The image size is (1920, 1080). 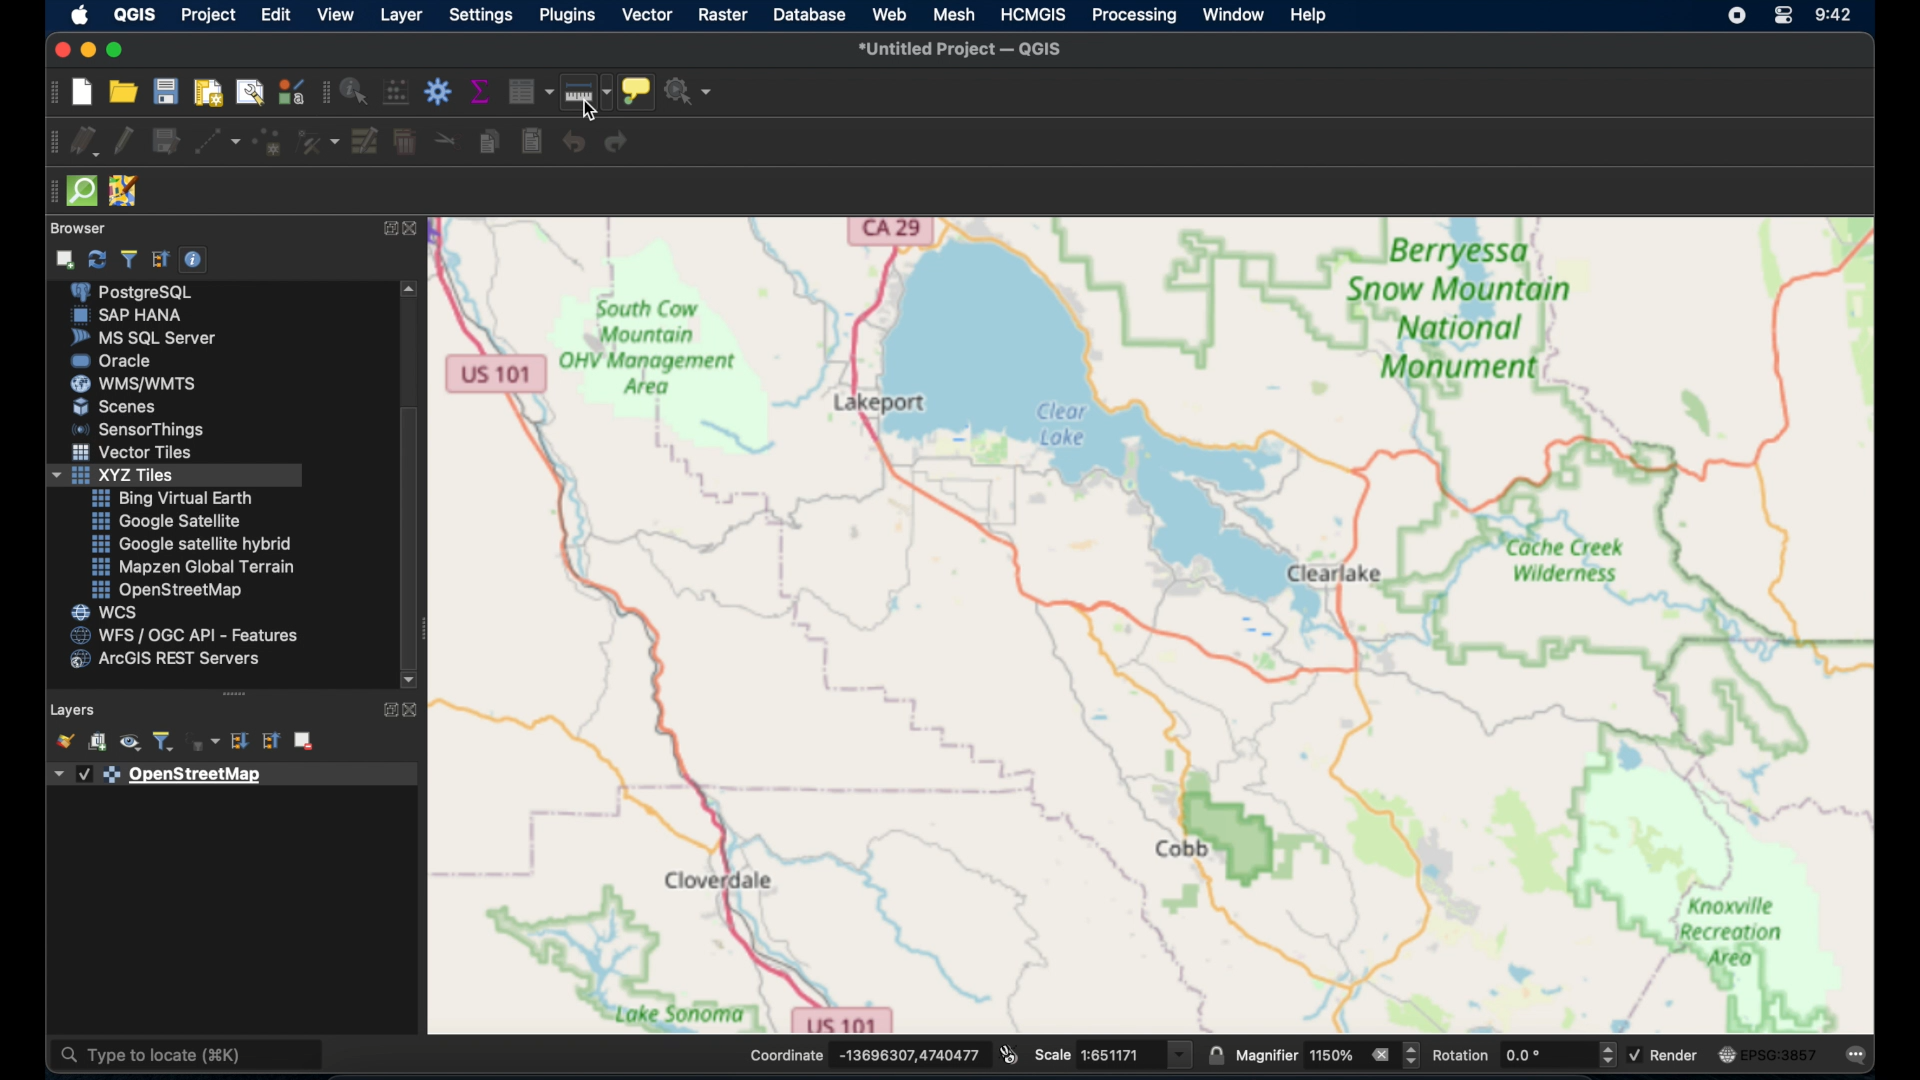 What do you see at coordinates (193, 543) in the screenshot?
I see `google satellite hybrid` at bounding box center [193, 543].